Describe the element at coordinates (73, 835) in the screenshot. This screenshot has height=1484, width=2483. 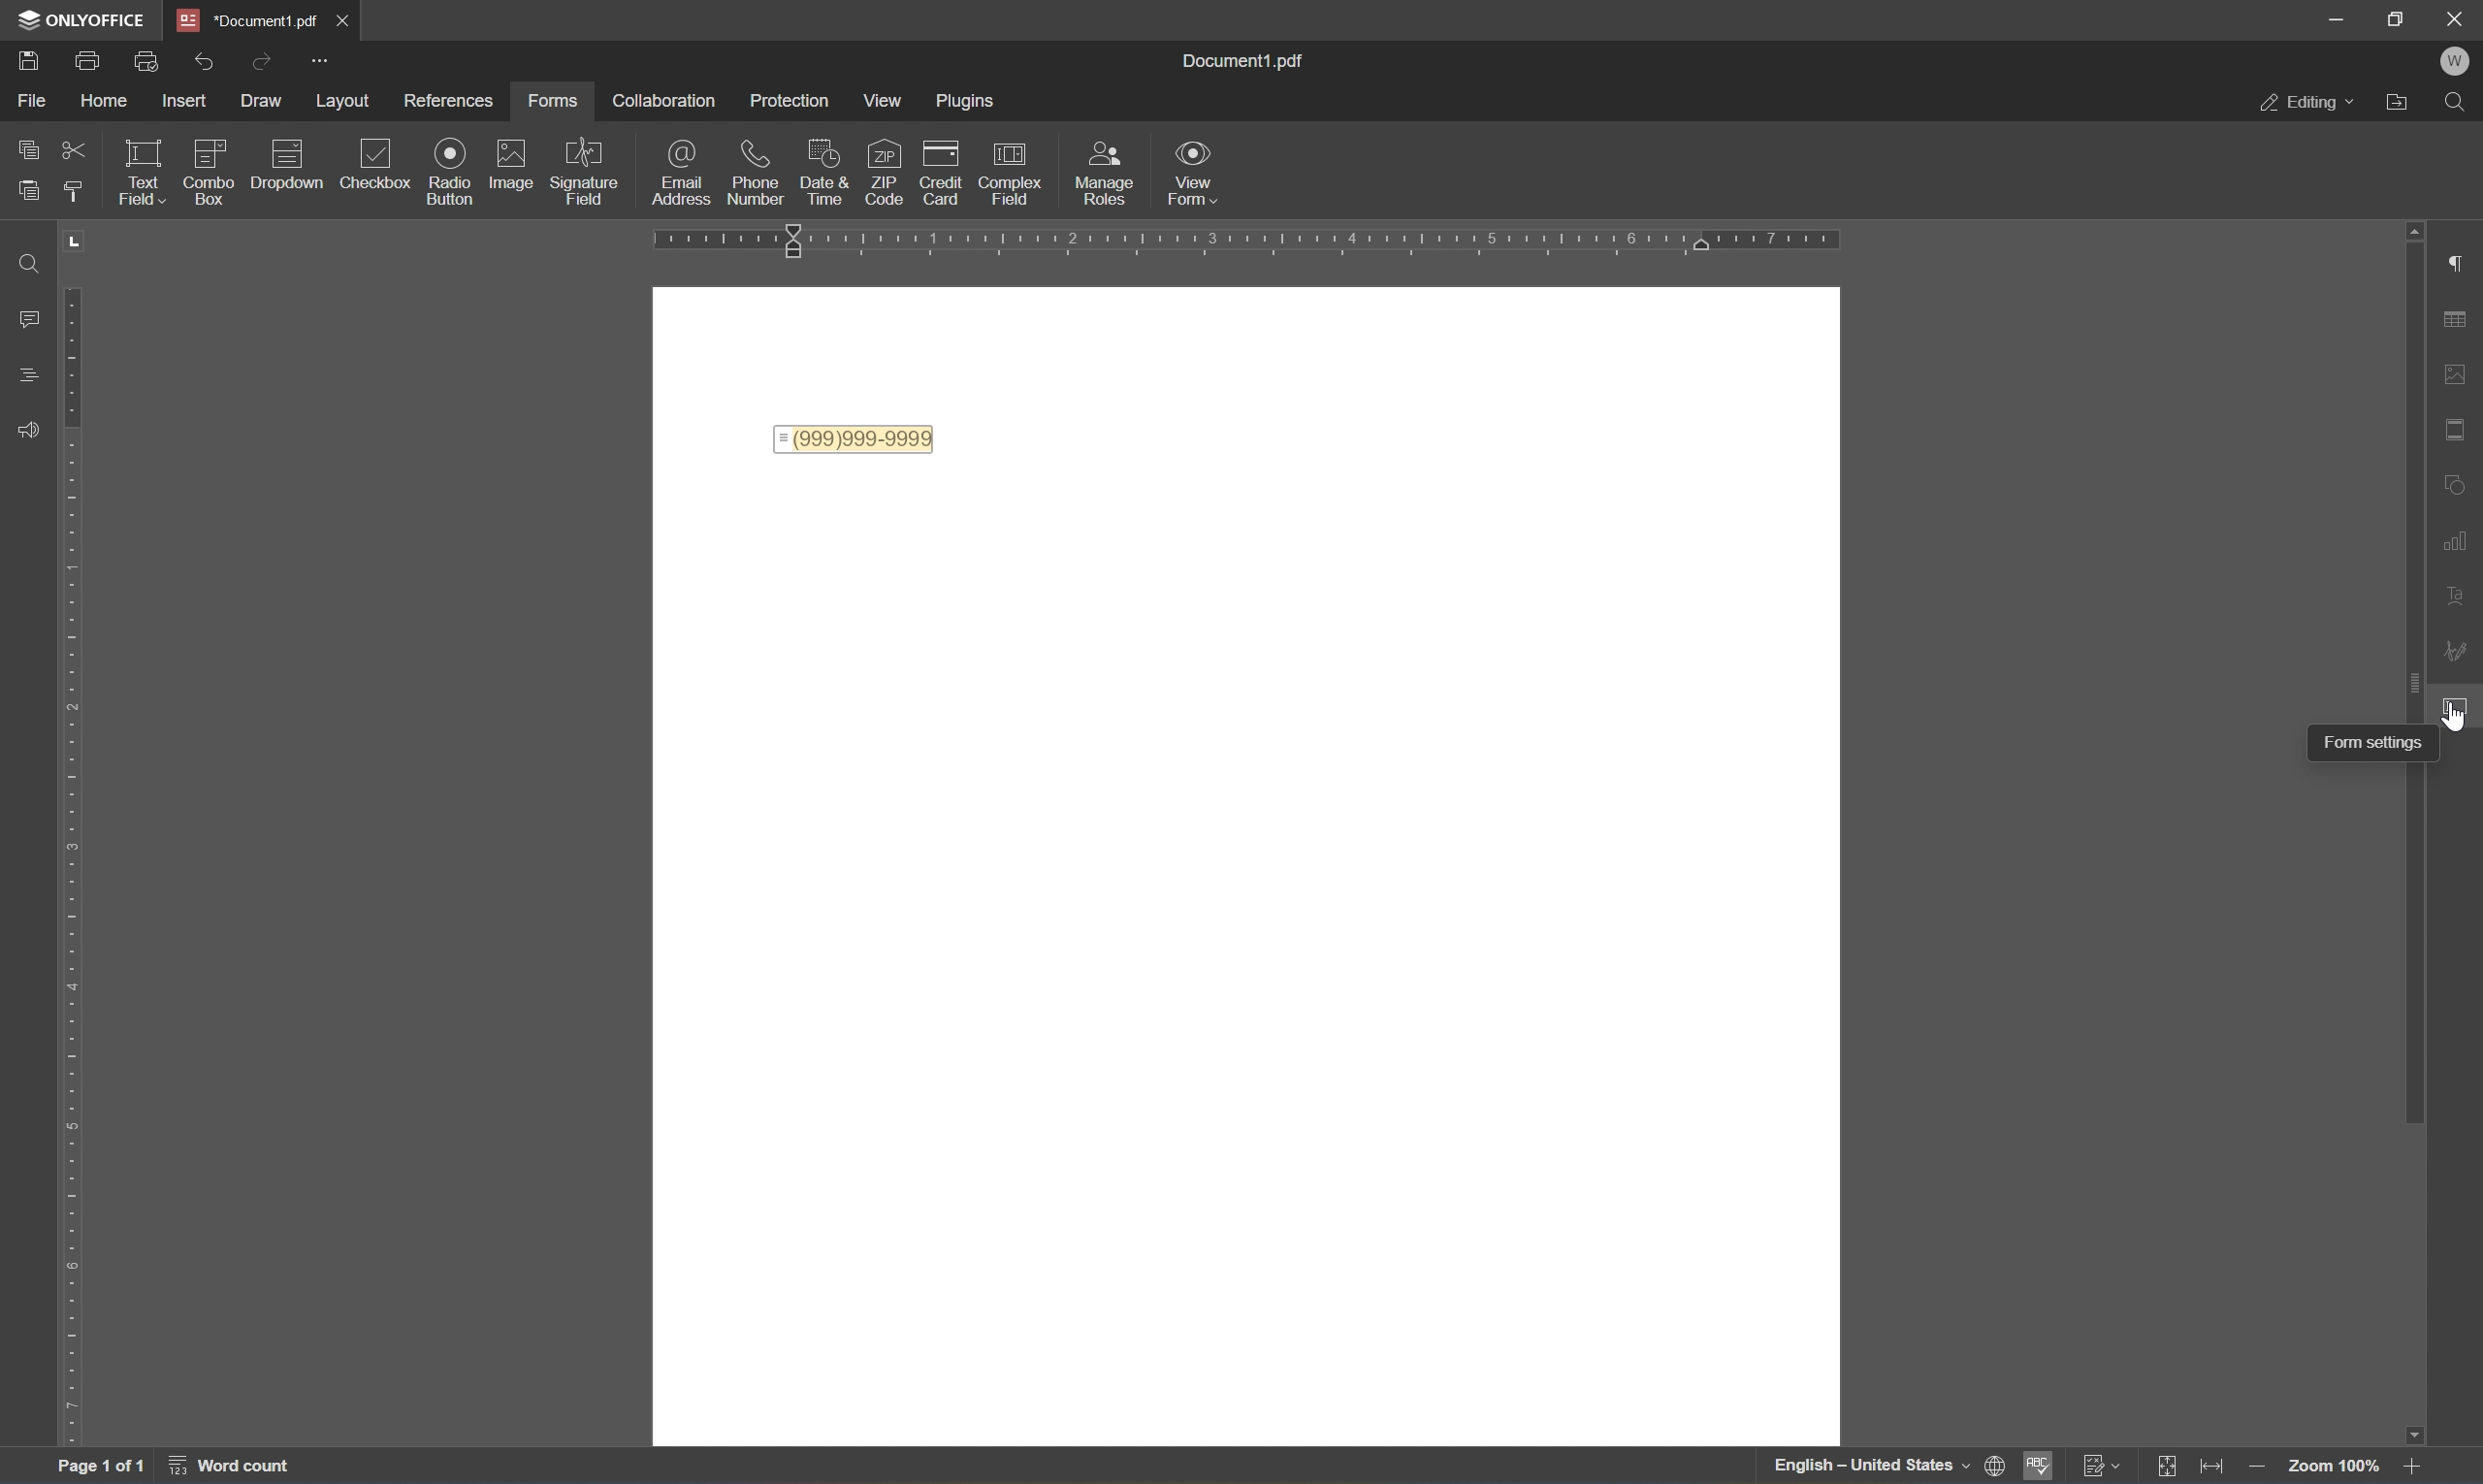
I see `ruler` at that location.